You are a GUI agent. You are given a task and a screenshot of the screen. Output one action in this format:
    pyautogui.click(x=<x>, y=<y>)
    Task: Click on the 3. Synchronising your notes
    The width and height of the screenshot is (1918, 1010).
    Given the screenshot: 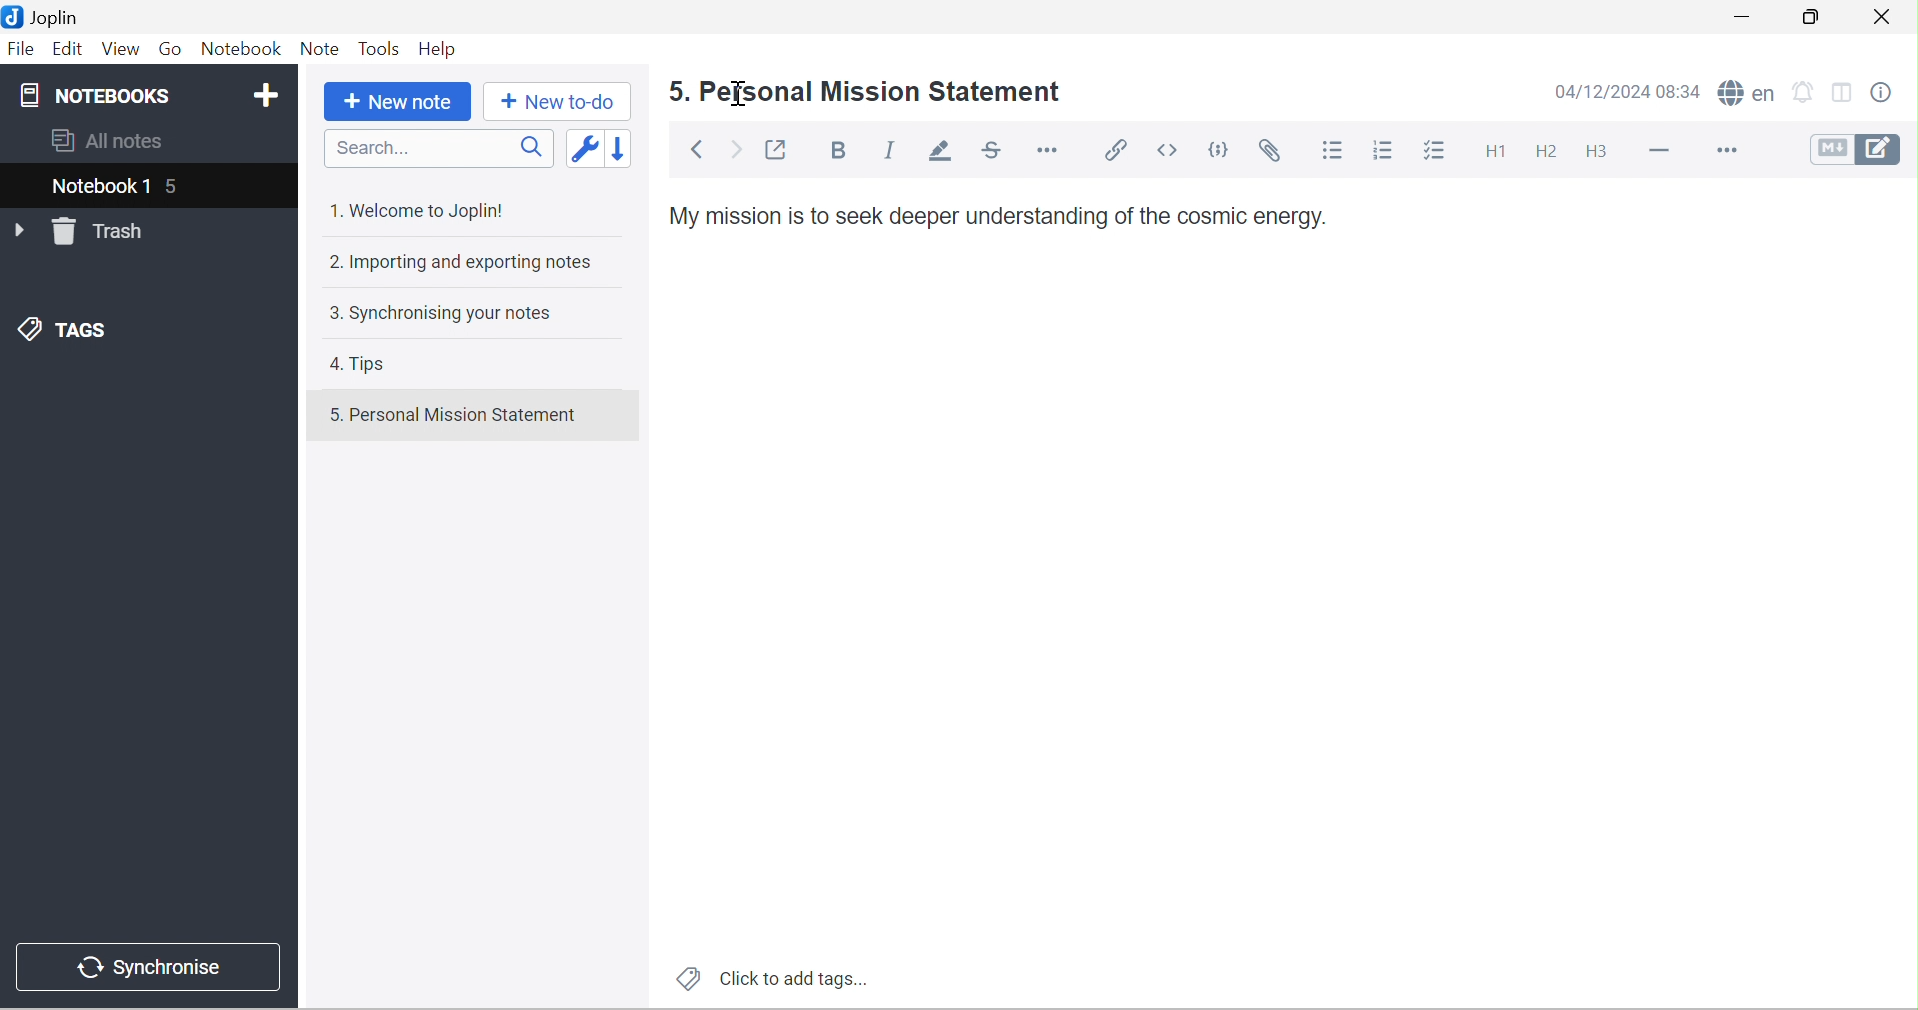 What is the action you would take?
    pyautogui.click(x=445, y=317)
    